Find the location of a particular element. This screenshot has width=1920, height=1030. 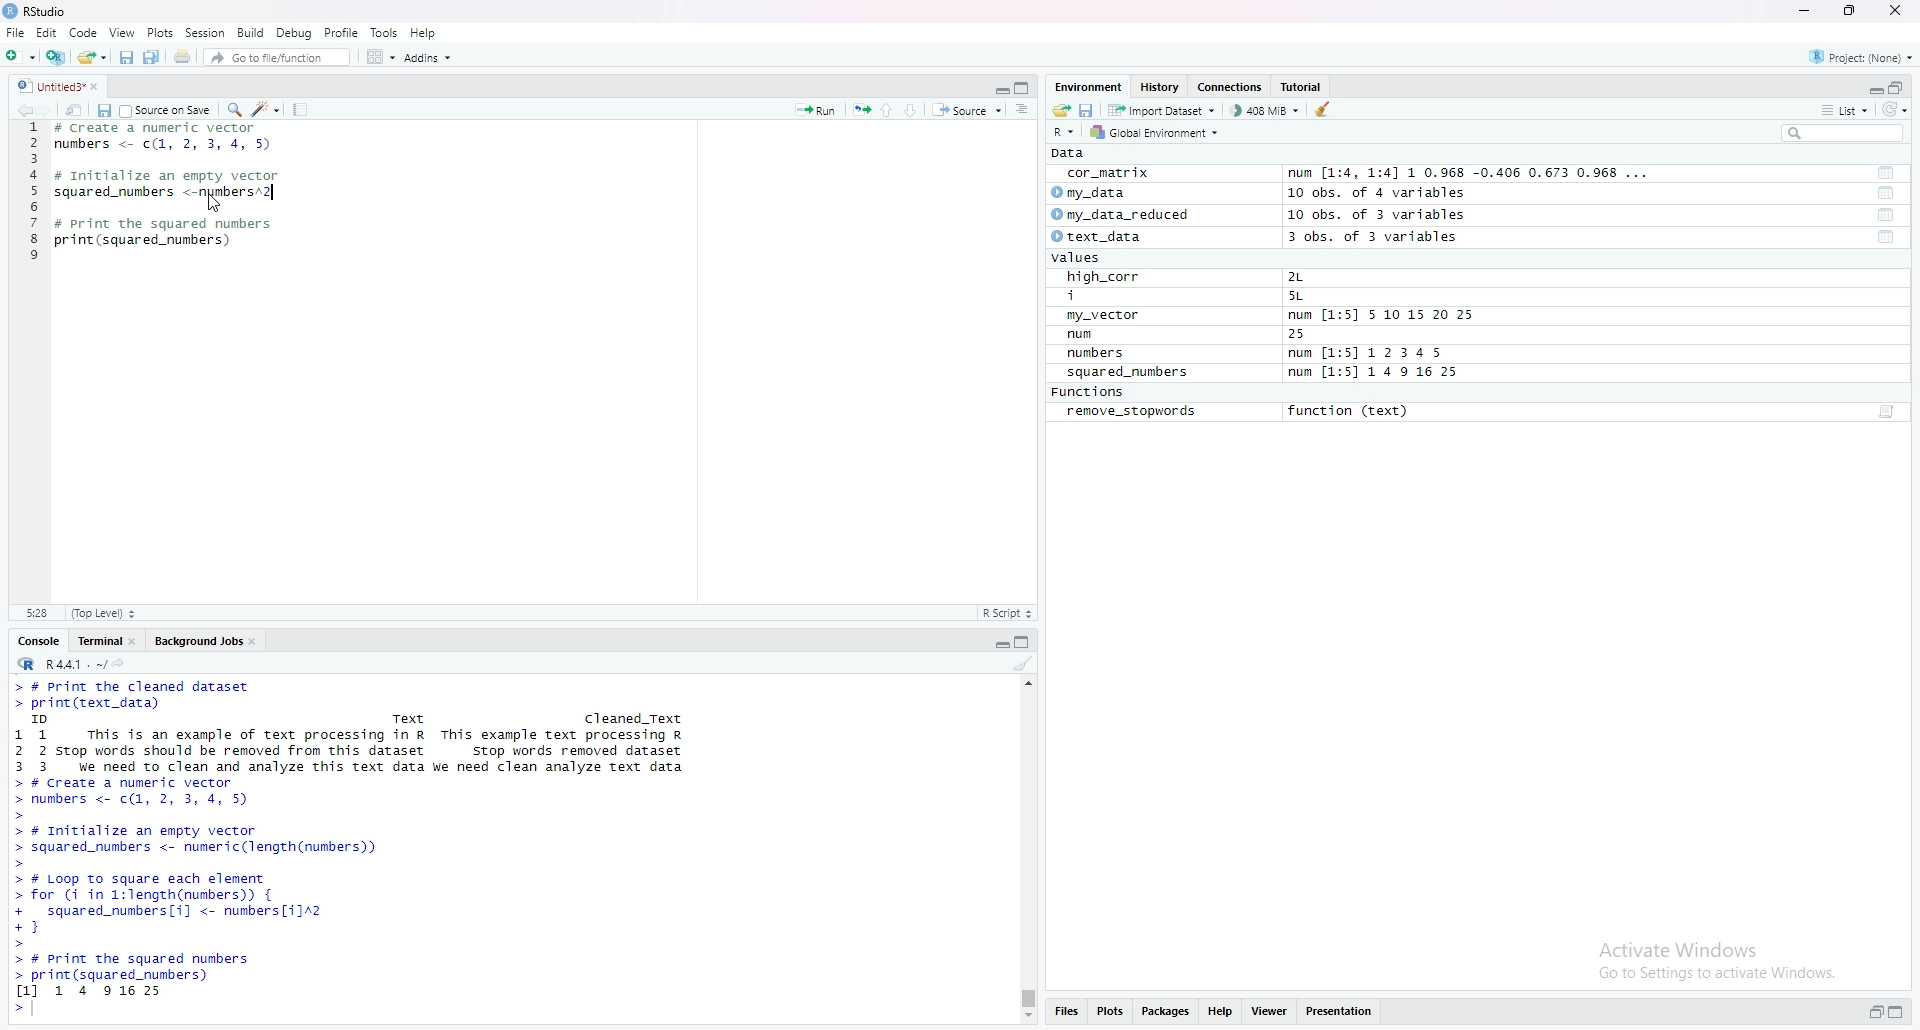

values is located at coordinates (1082, 259).